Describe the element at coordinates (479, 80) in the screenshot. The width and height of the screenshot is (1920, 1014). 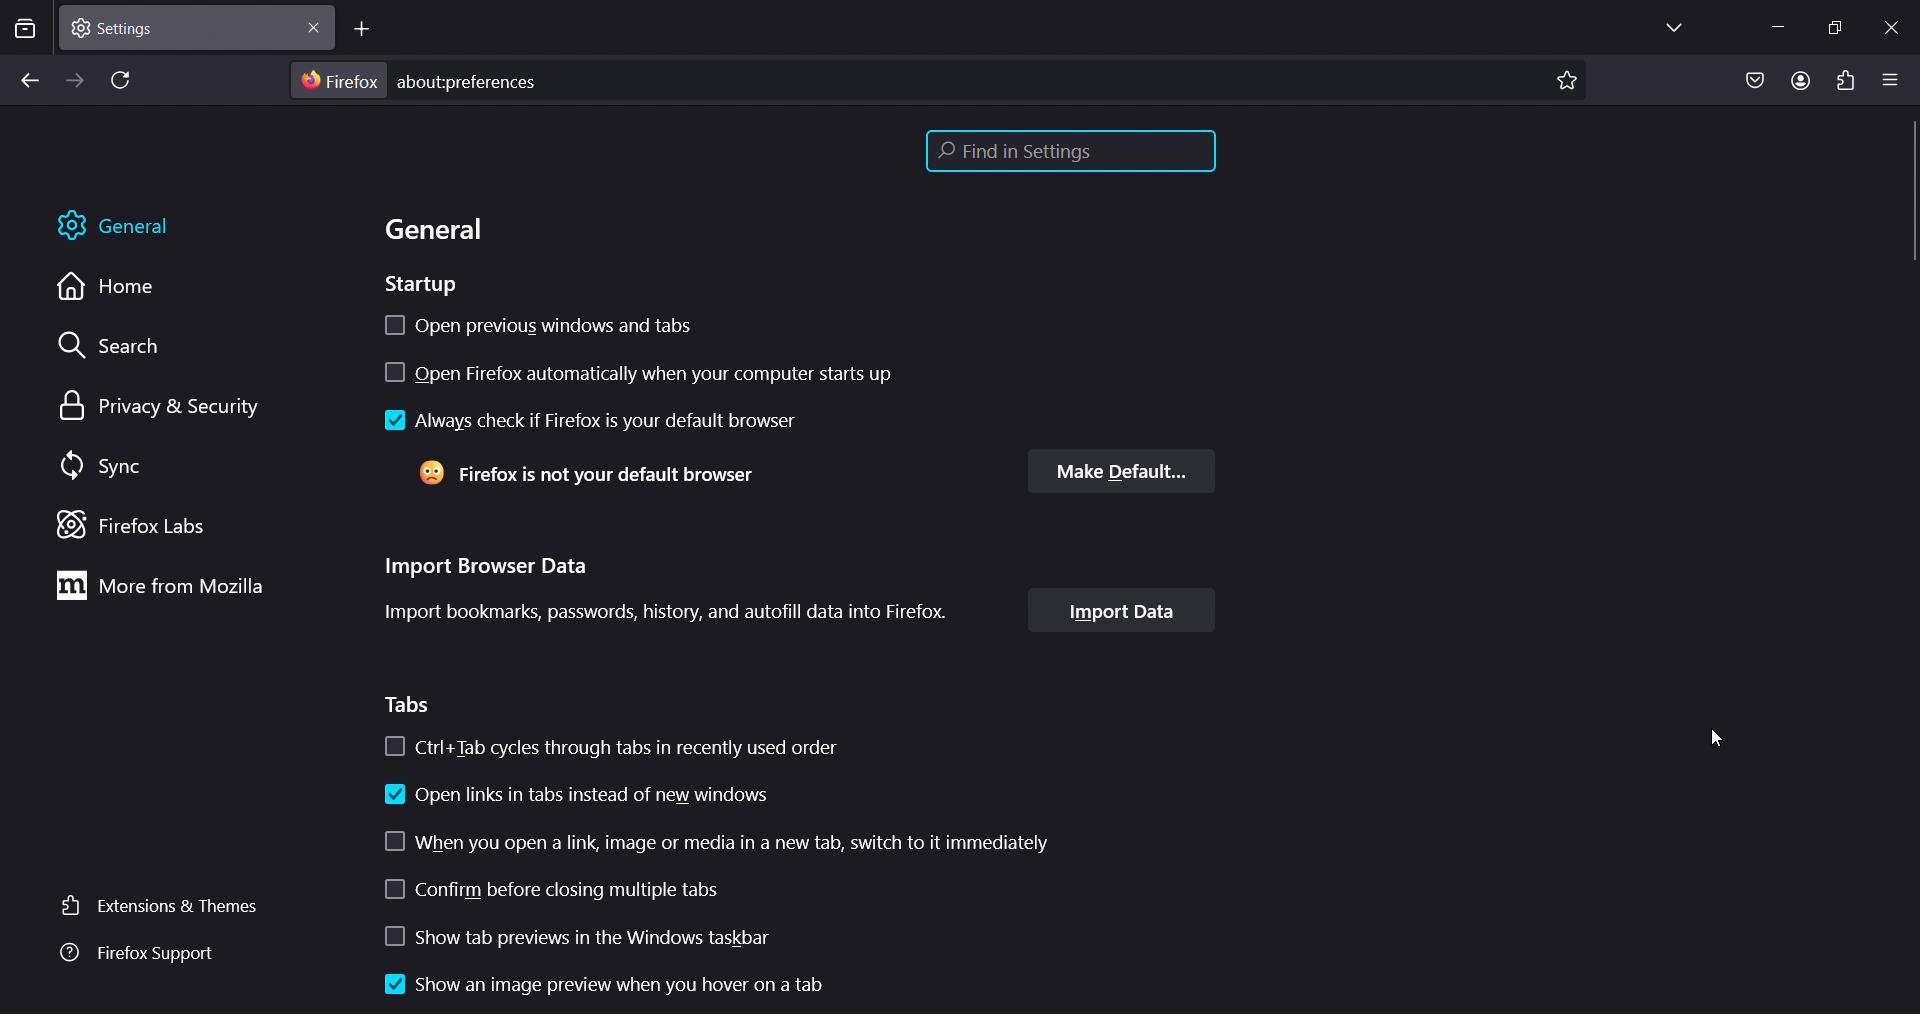
I see `about:preferences` at that location.